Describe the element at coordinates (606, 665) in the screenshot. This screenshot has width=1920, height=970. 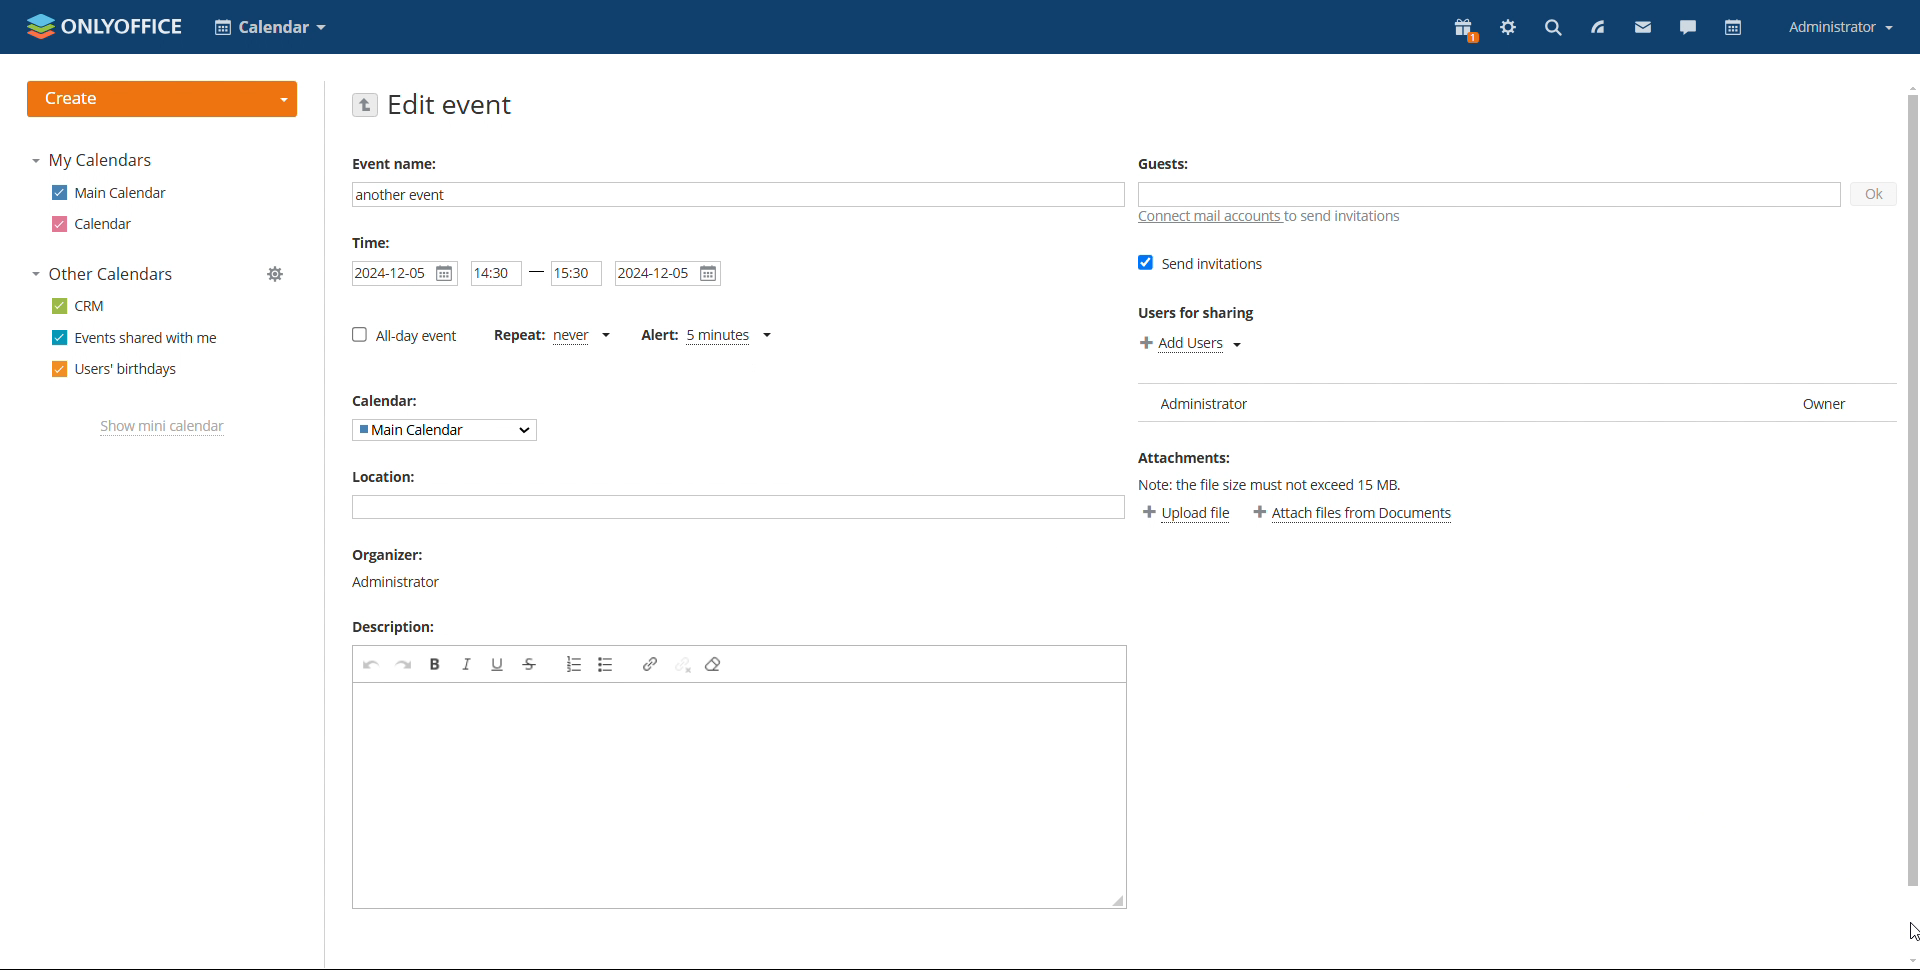
I see `insert/remove bulleted list` at that location.